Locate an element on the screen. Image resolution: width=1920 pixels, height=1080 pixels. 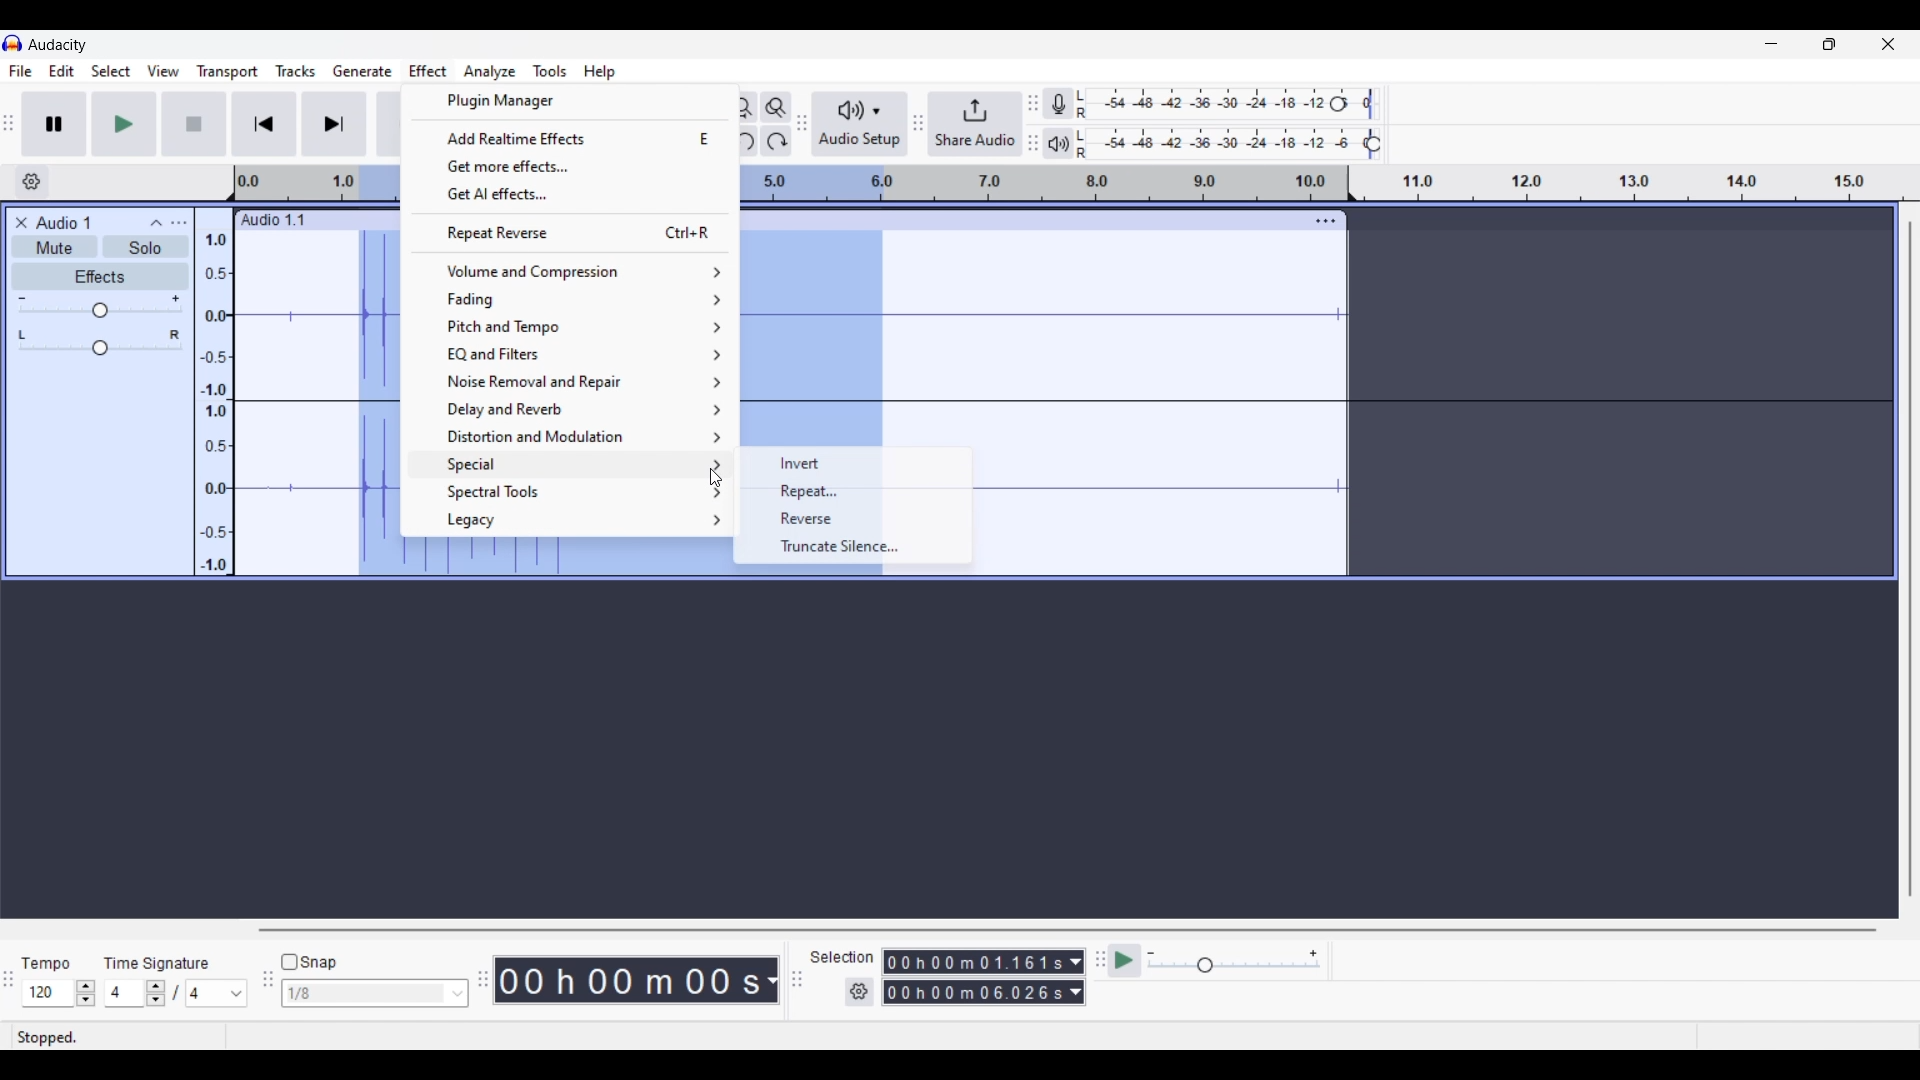
Playback meter is located at coordinates (1058, 144).